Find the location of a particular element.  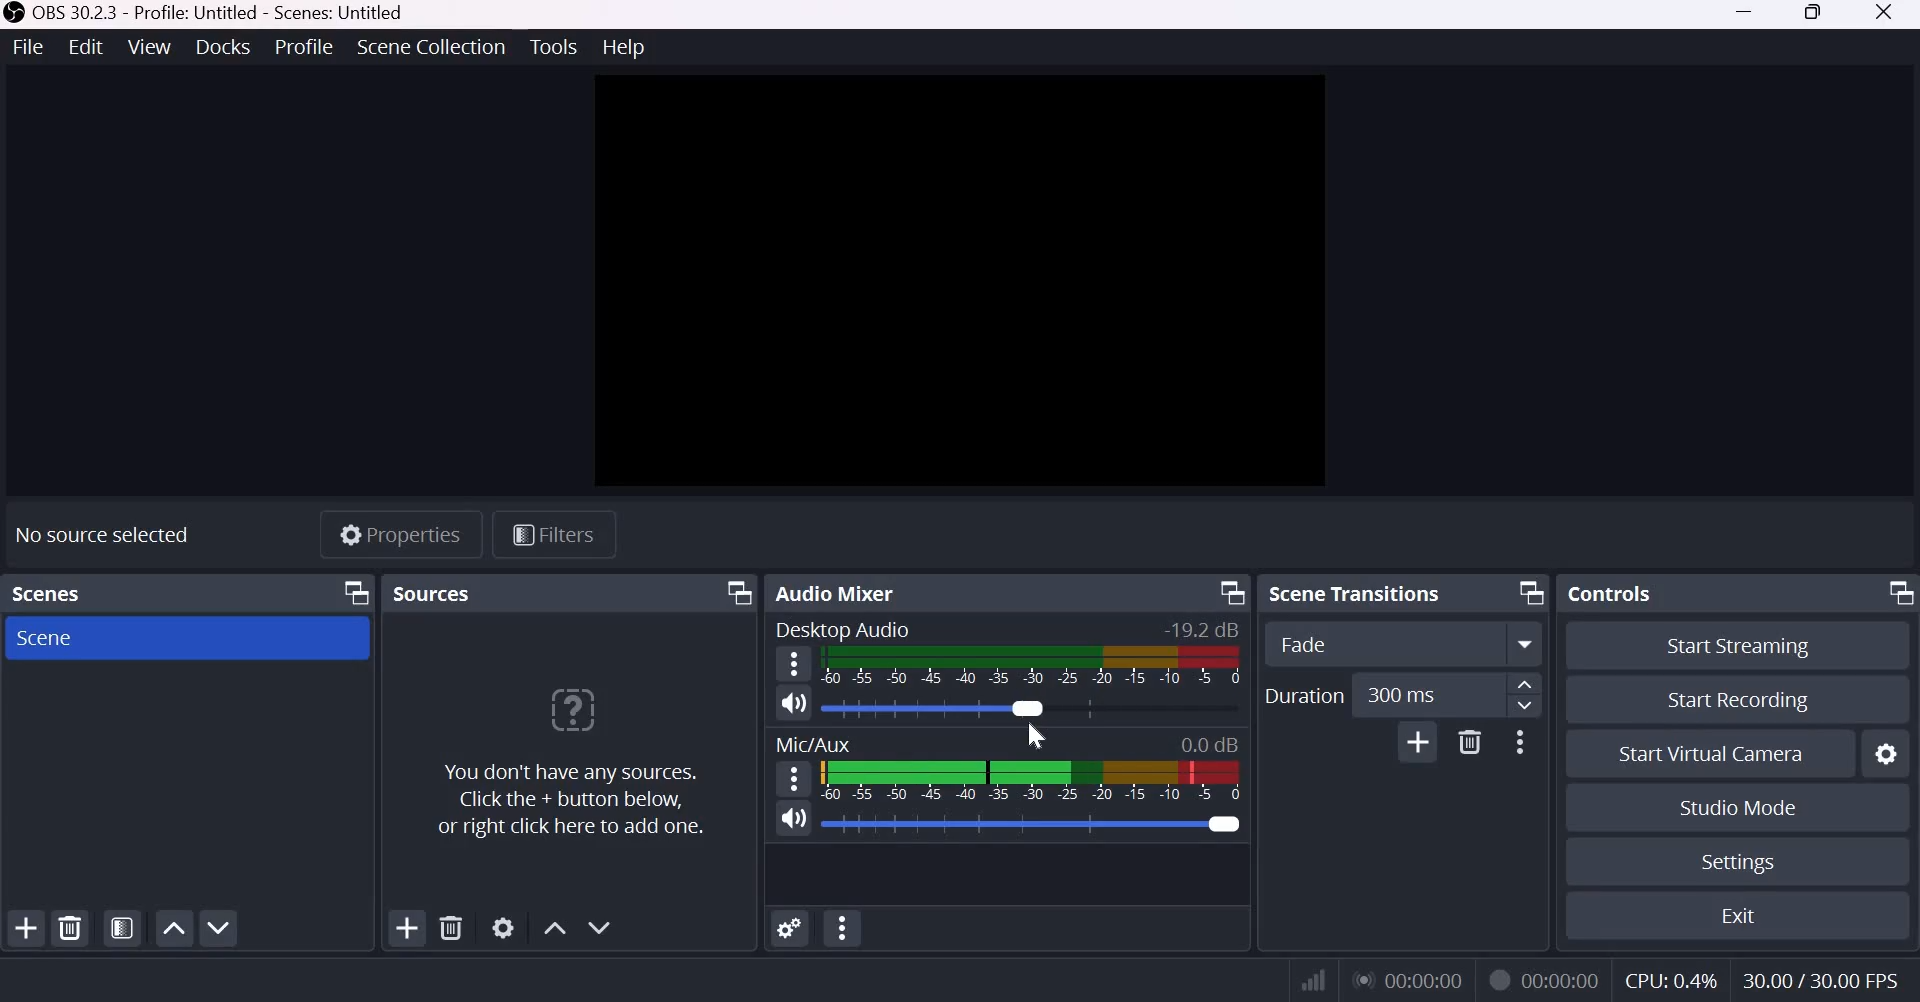

Move source(s) up is located at coordinates (555, 928).